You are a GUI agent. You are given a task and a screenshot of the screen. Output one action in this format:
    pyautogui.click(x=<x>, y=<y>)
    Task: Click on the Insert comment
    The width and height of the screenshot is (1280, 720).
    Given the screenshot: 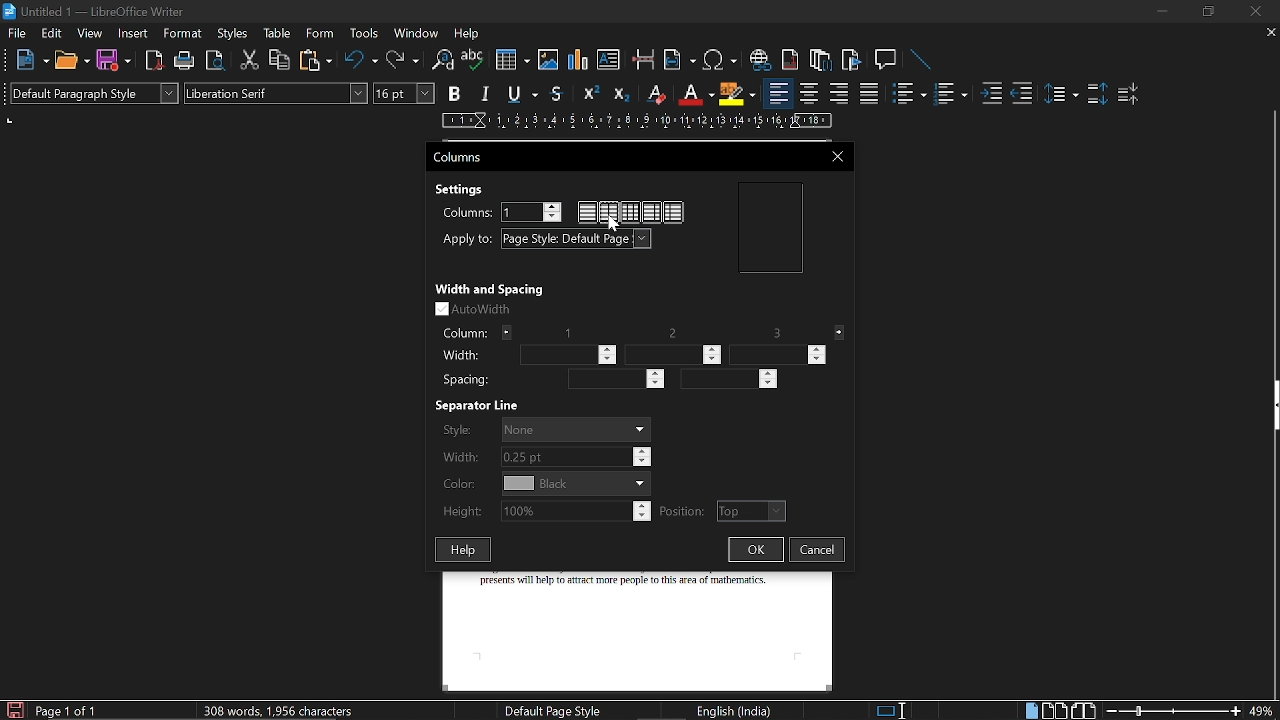 What is the action you would take?
    pyautogui.click(x=888, y=60)
    